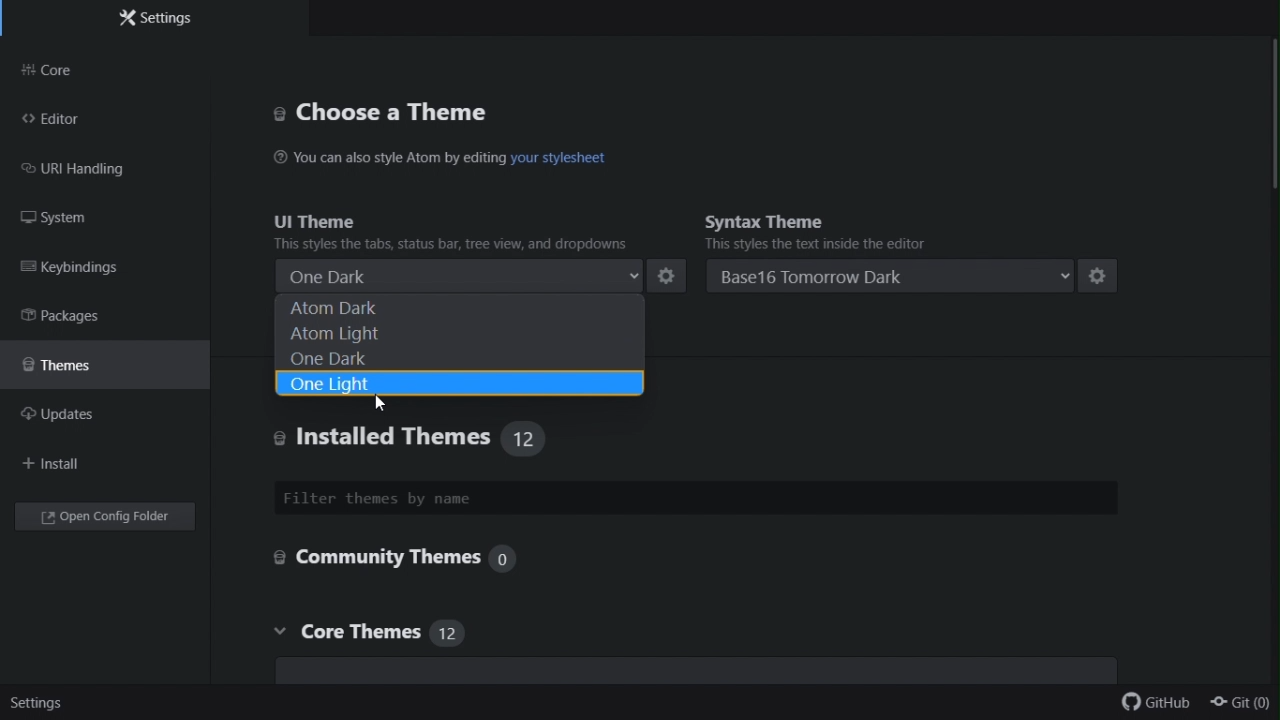 The image size is (1280, 720). Describe the element at coordinates (447, 217) in the screenshot. I see `UI theme` at that location.